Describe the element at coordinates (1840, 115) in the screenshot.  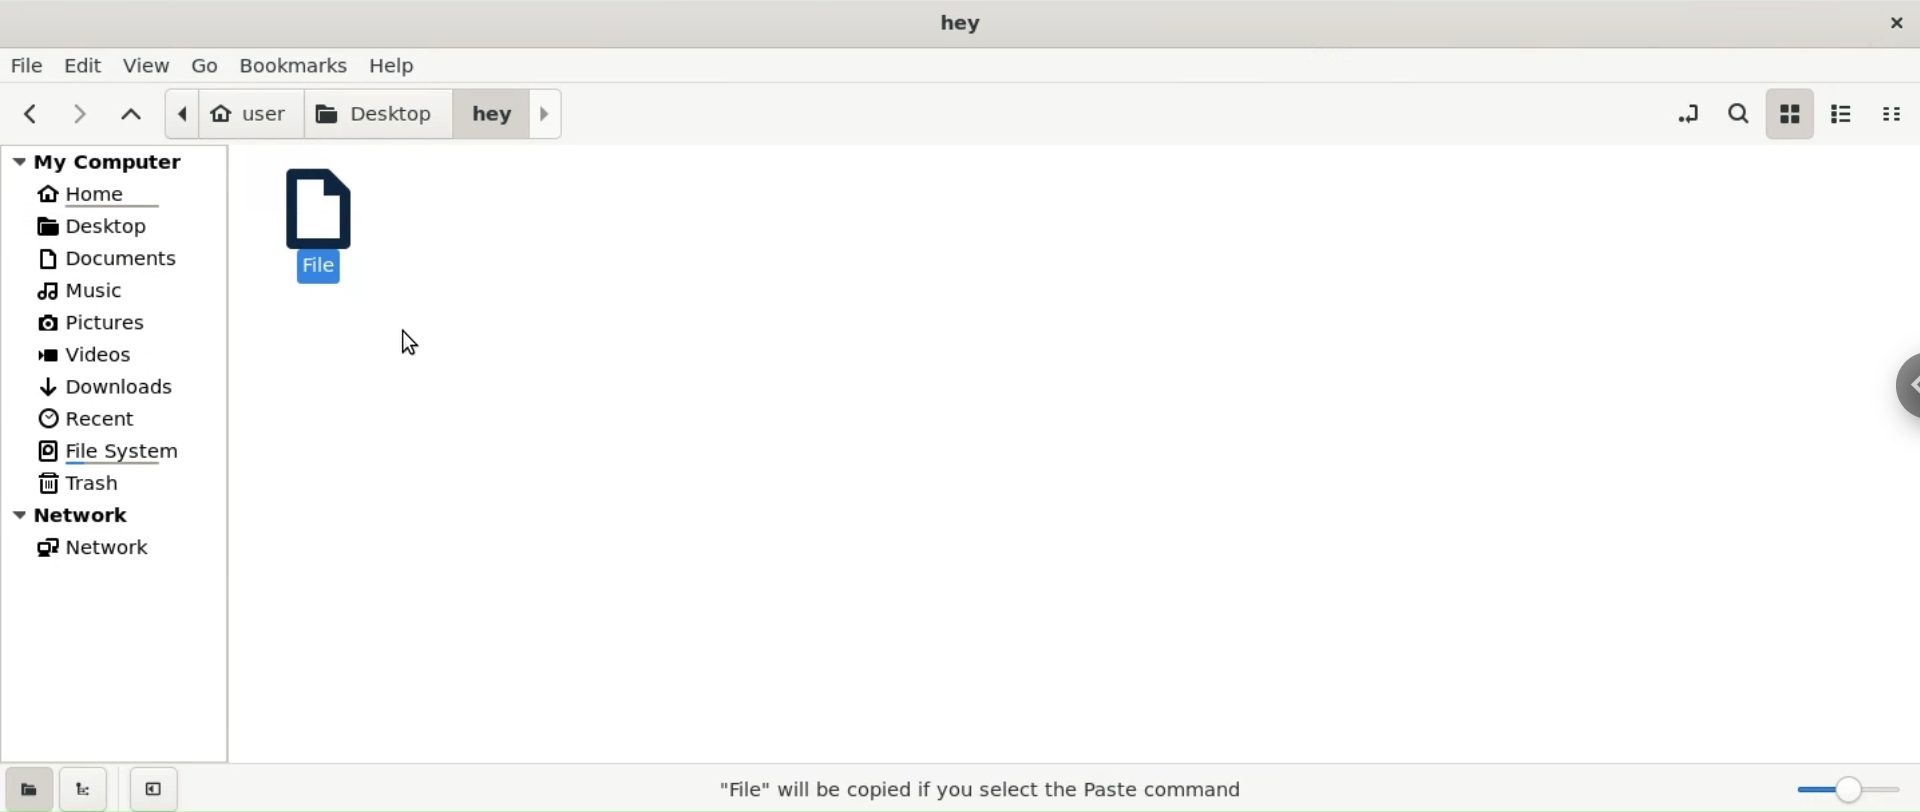
I see `list view` at that location.